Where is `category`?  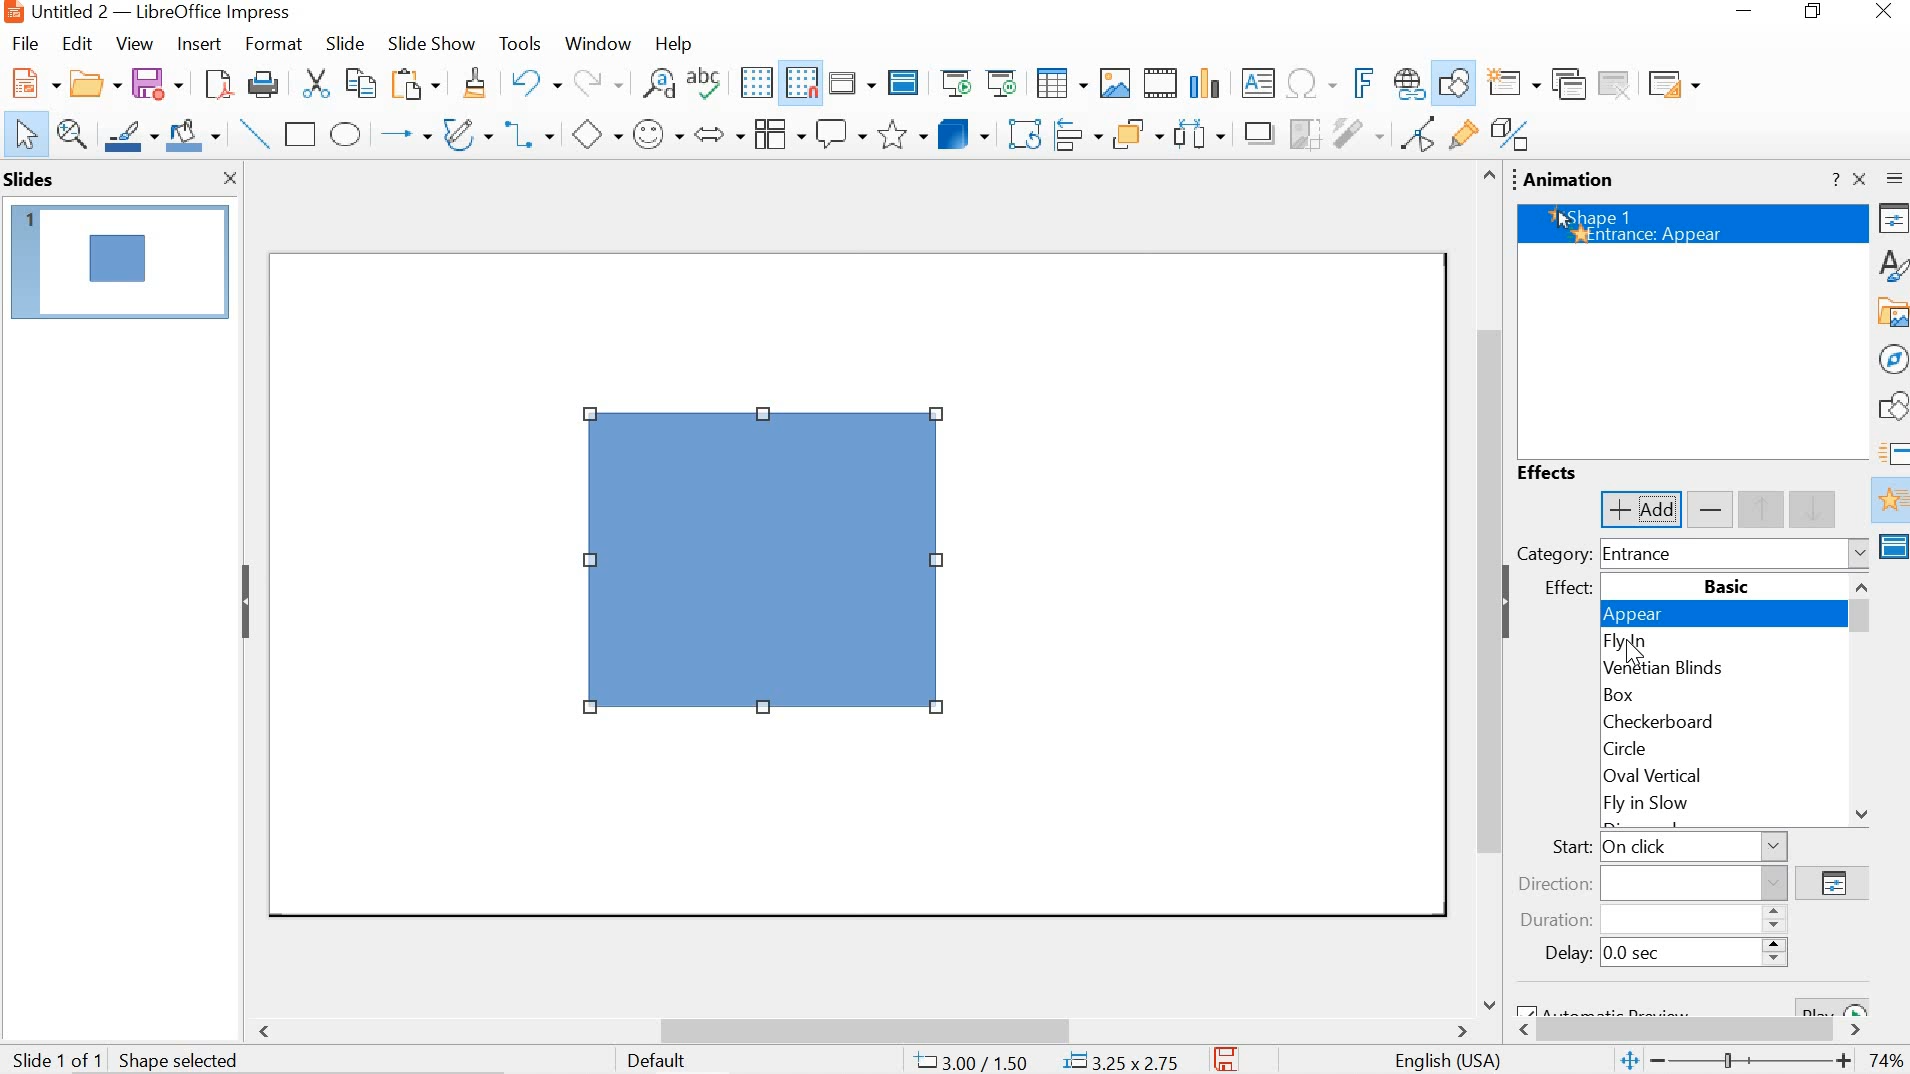 category is located at coordinates (1553, 555).